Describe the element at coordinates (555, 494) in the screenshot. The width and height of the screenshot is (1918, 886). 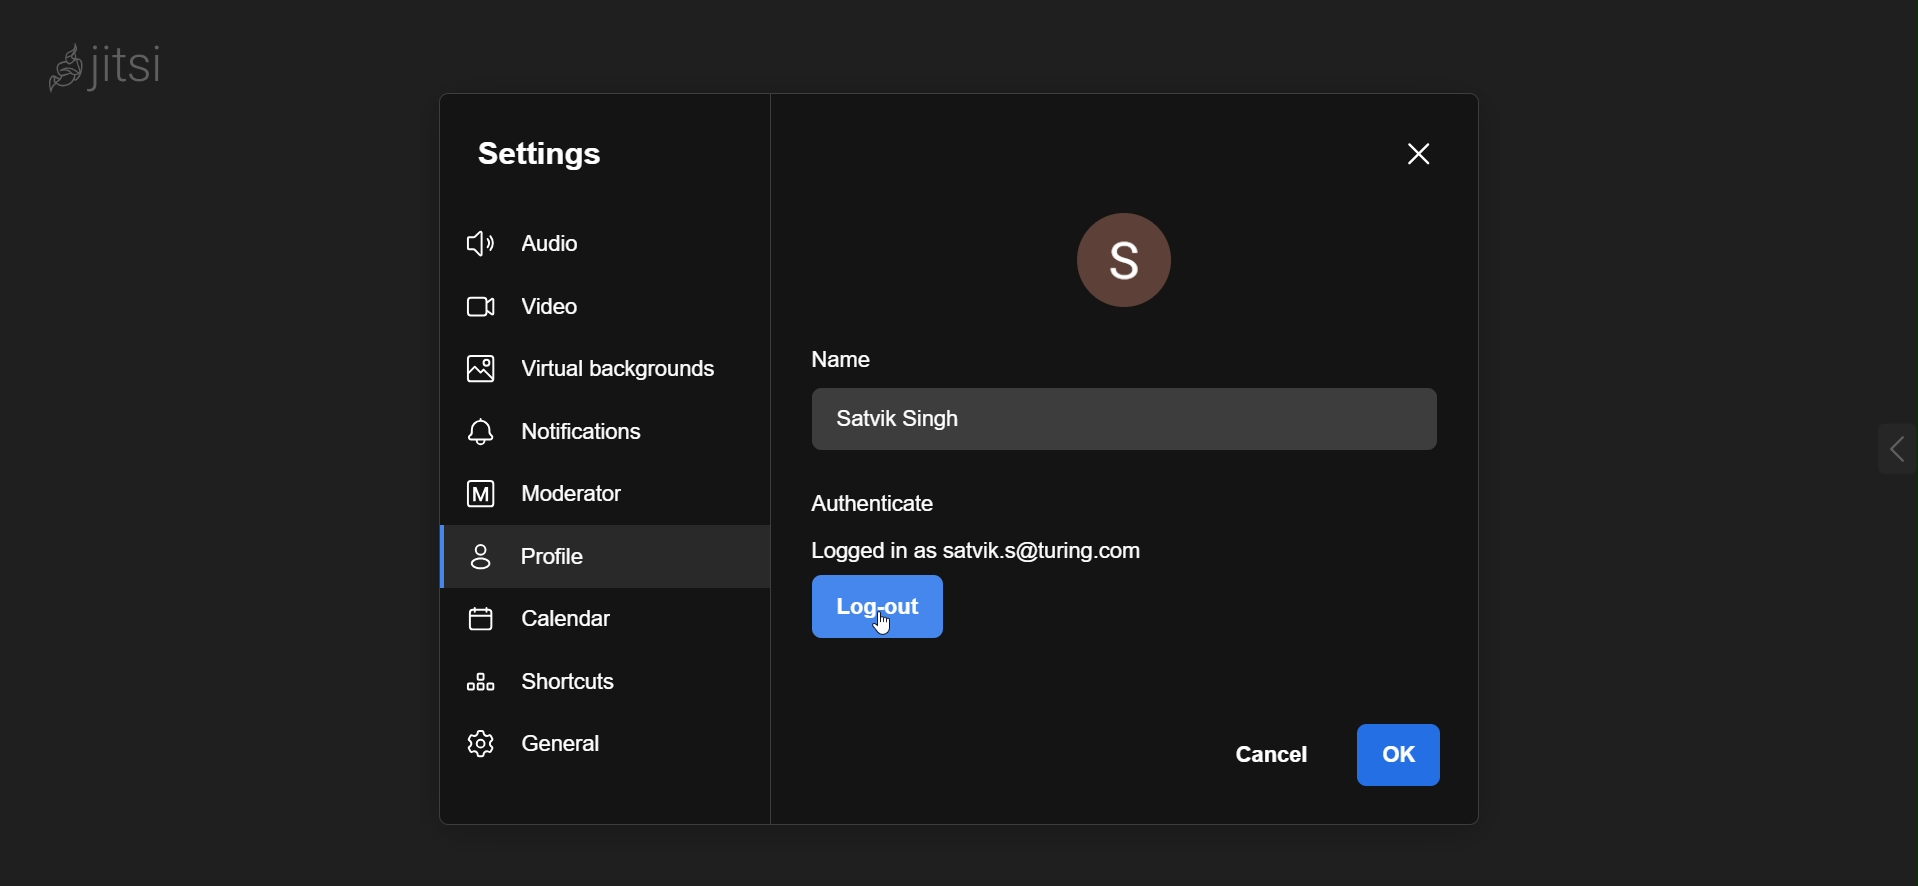
I see `moderator` at that location.